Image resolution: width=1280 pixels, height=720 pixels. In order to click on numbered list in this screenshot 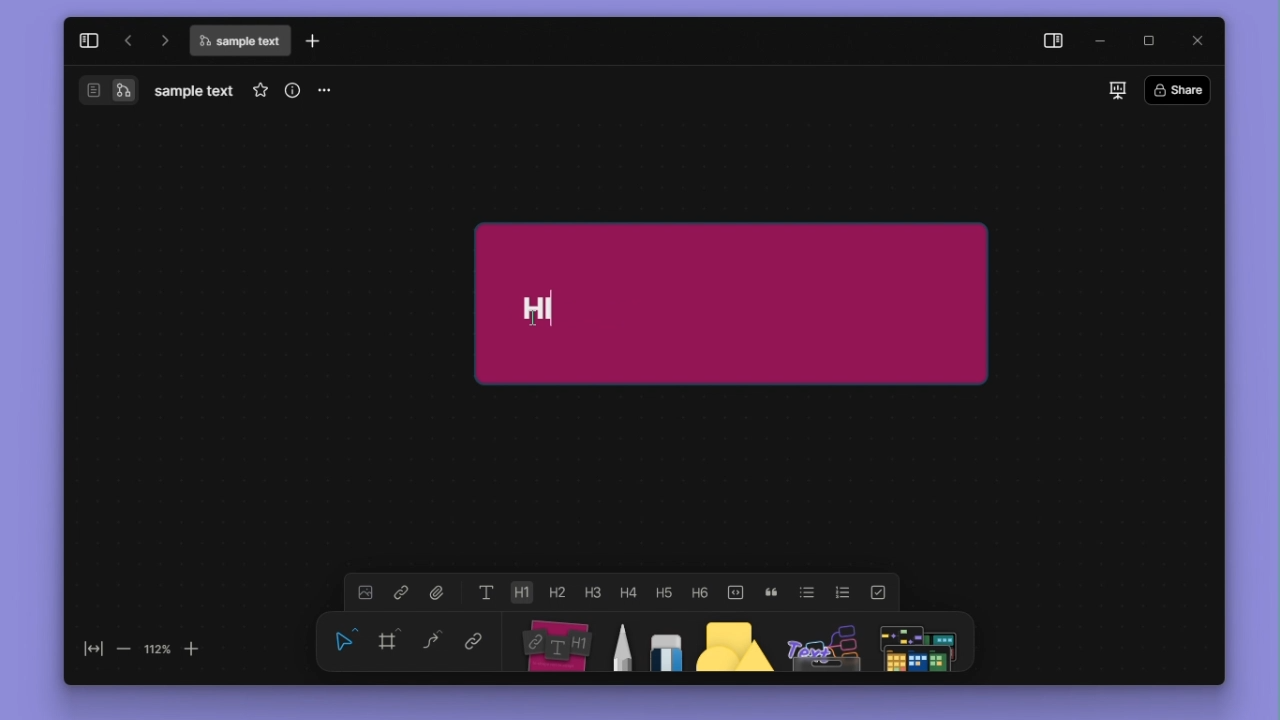, I will do `click(843, 593)`.